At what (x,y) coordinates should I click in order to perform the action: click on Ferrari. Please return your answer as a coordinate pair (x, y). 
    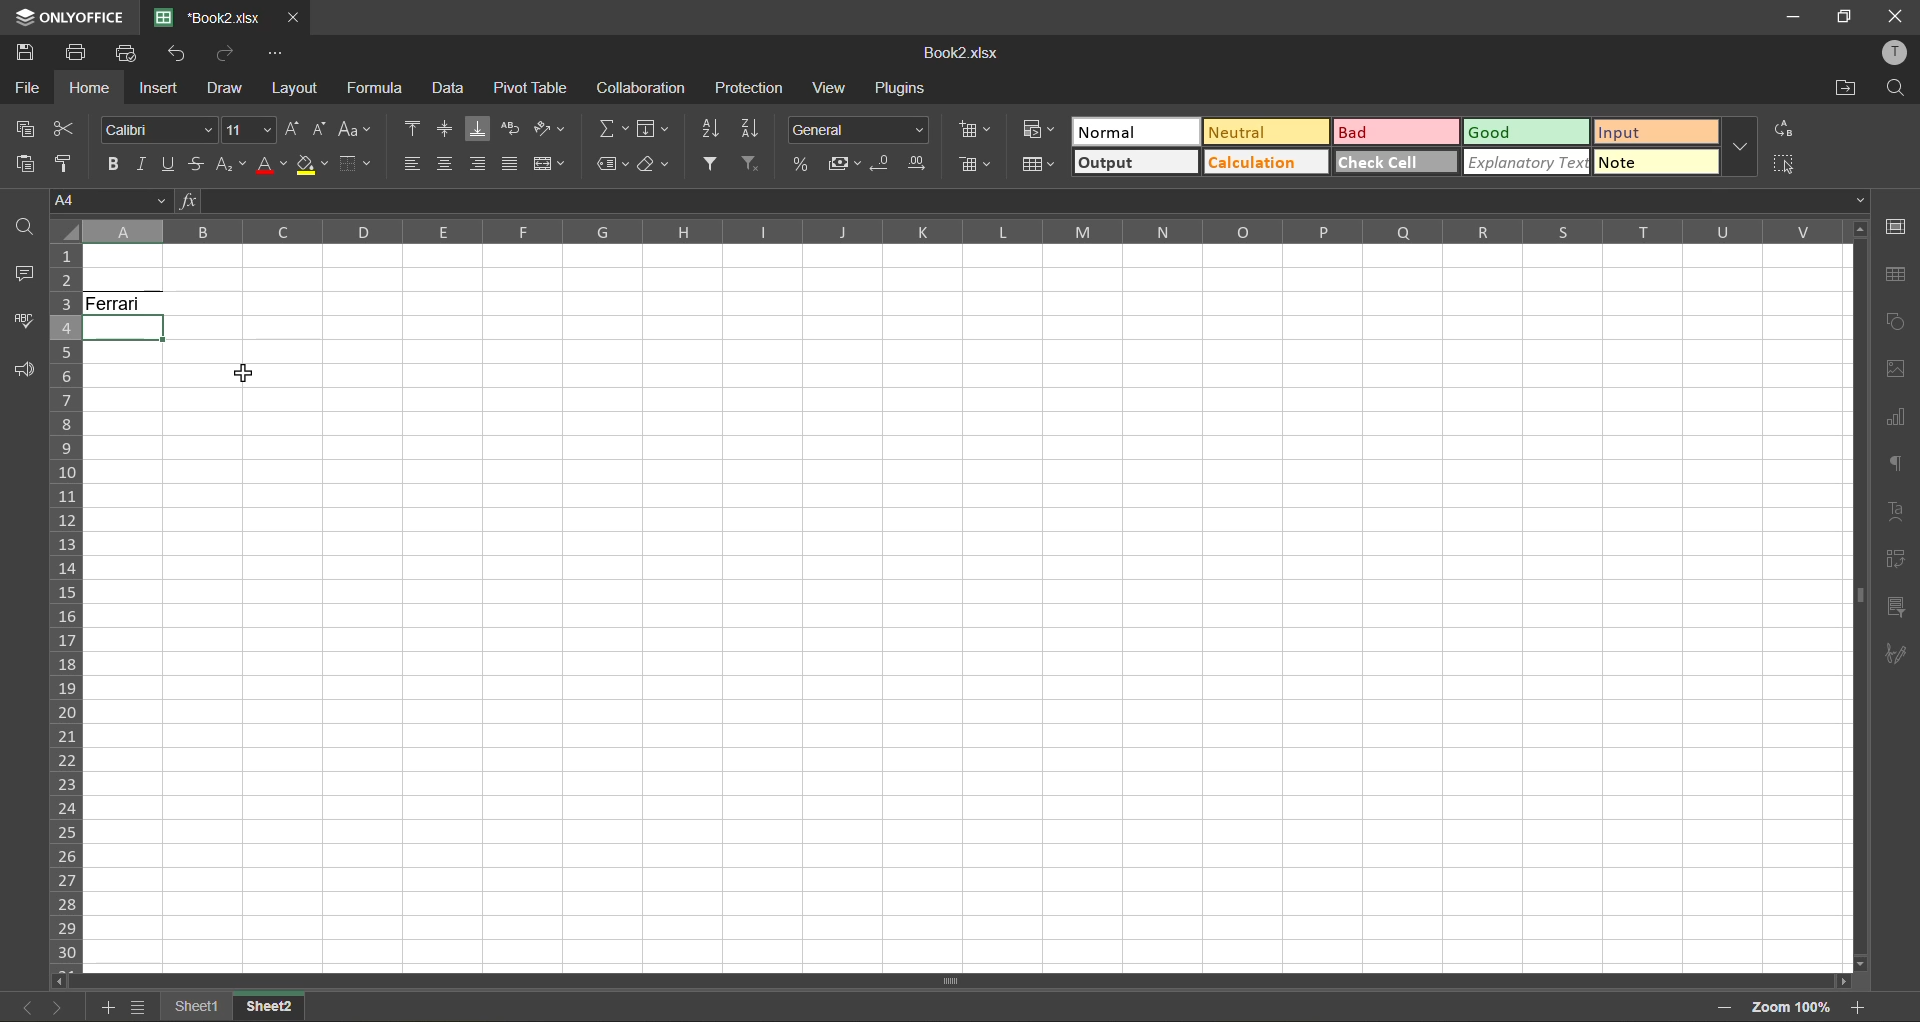
    Looking at the image, I should click on (129, 307).